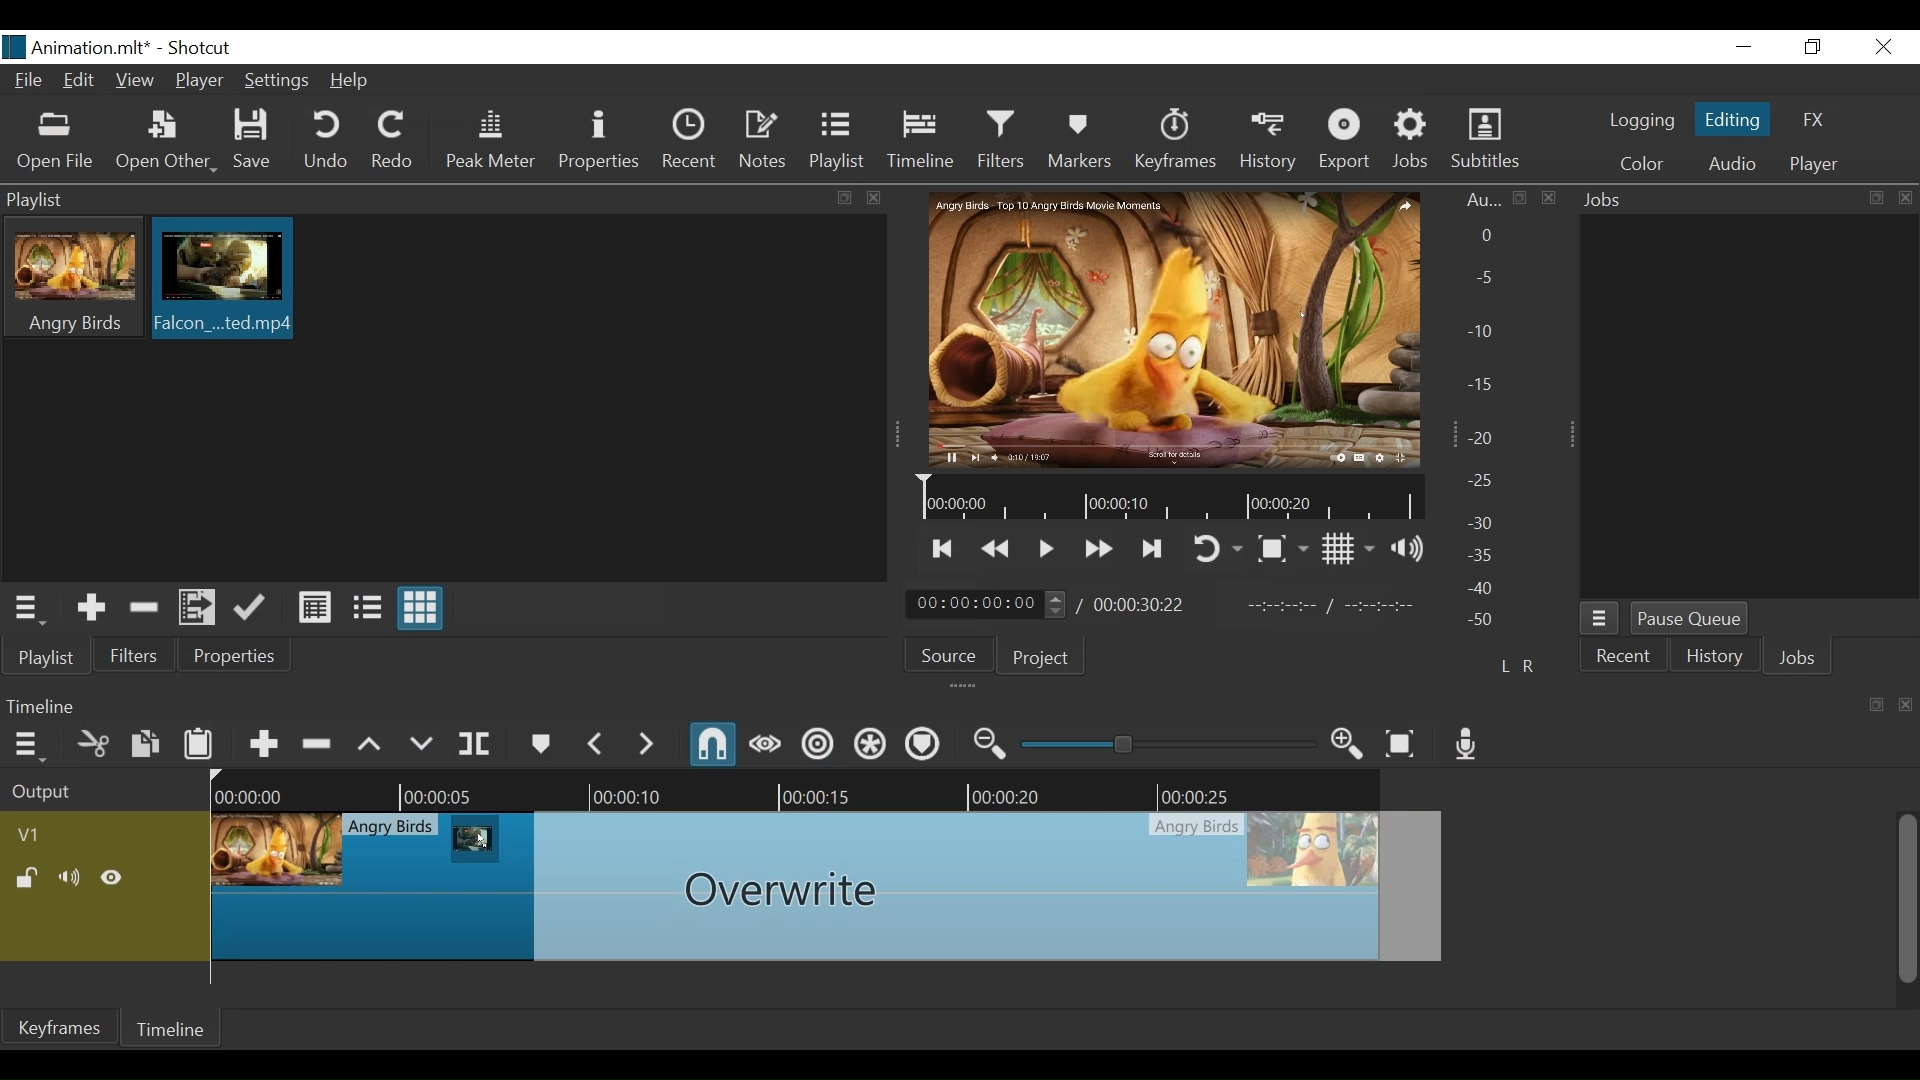  Describe the element at coordinates (145, 606) in the screenshot. I see `Remove Cut` at that location.